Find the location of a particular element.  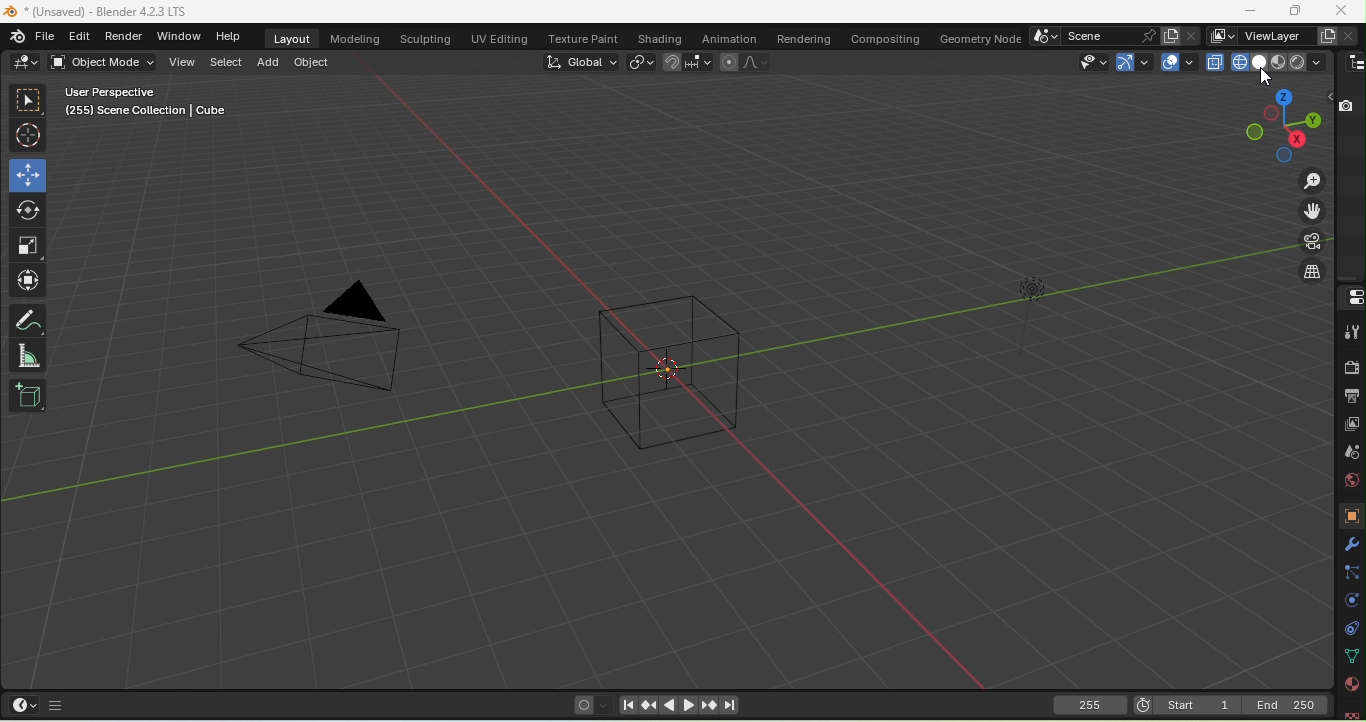

Play animation is located at coordinates (686, 705).